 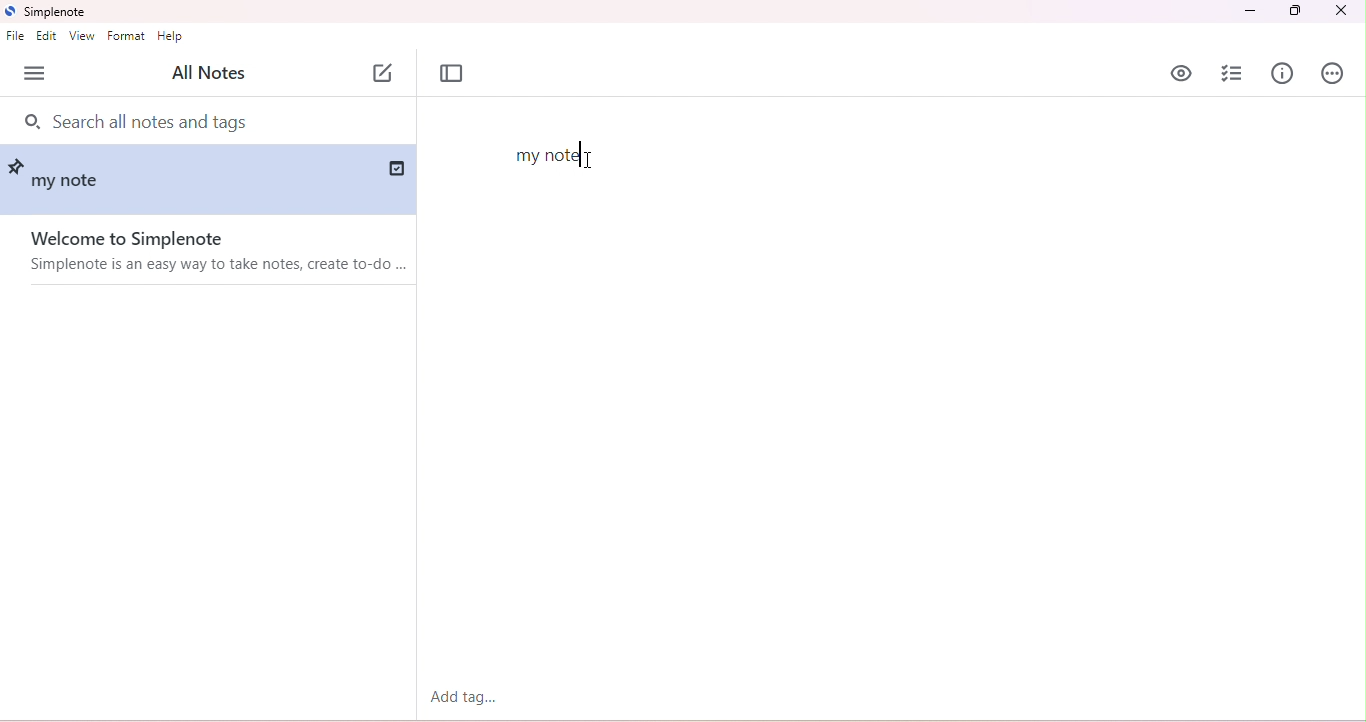 What do you see at coordinates (16, 37) in the screenshot?
I see `file` at bounding box center [16, 37].